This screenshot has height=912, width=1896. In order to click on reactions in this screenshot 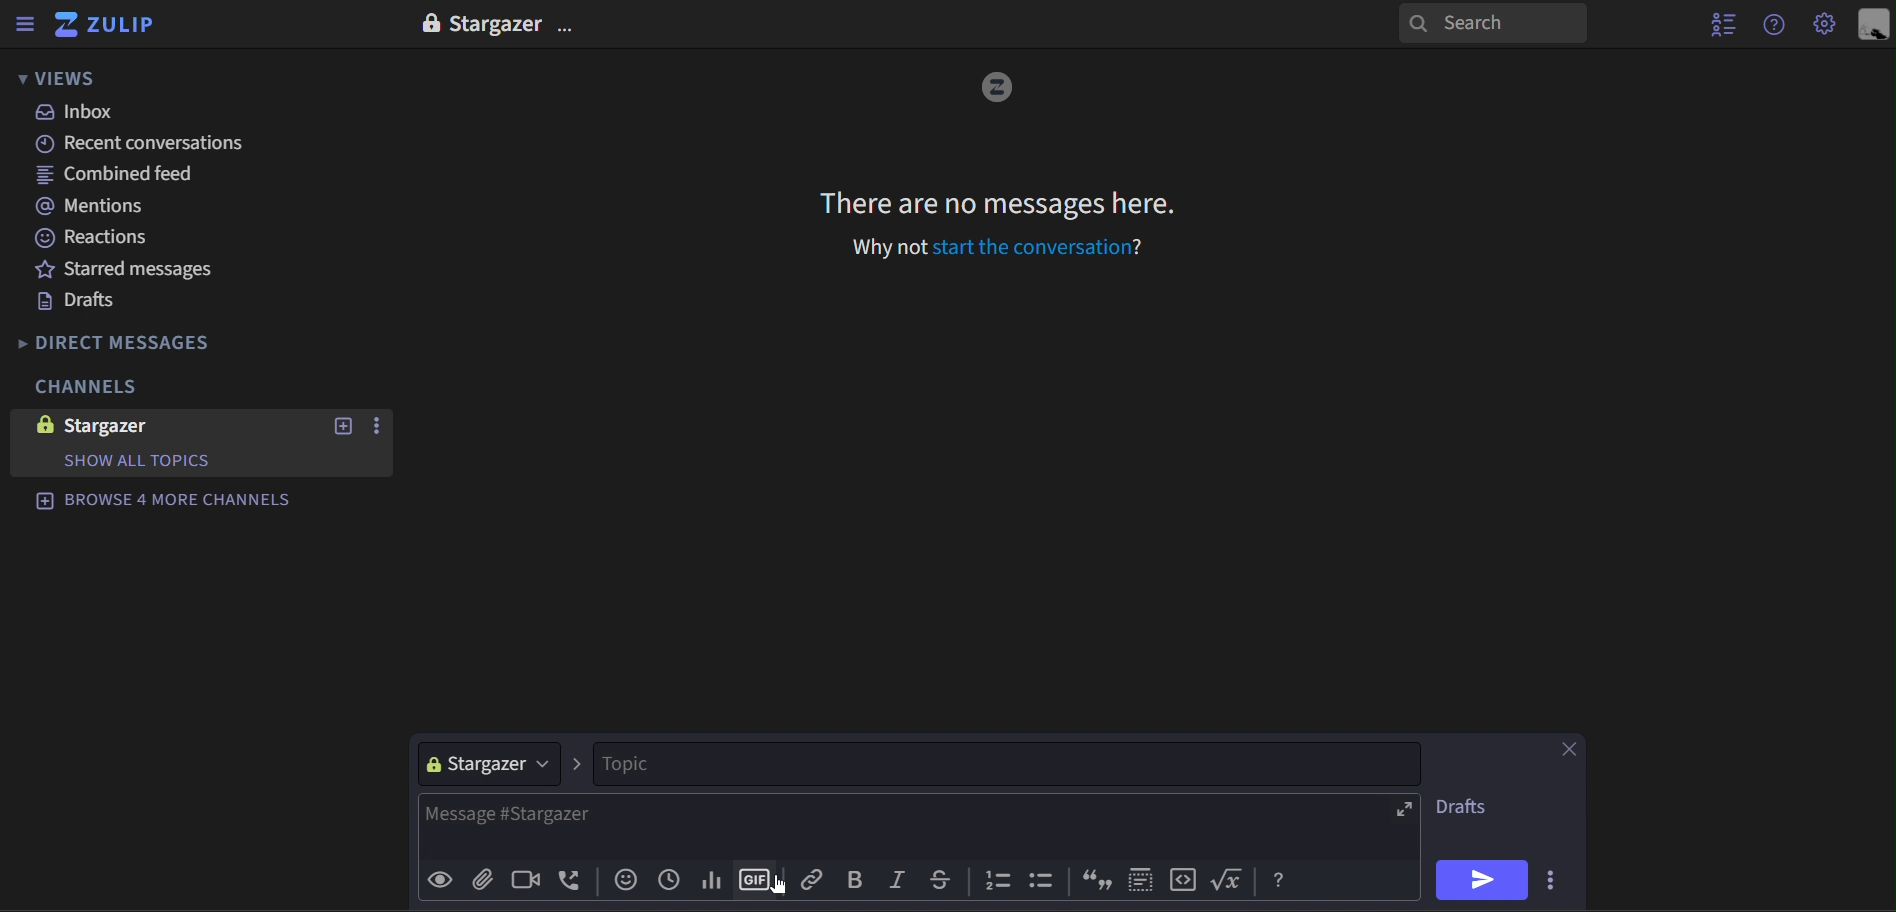, I will do `click(141, 240)`.